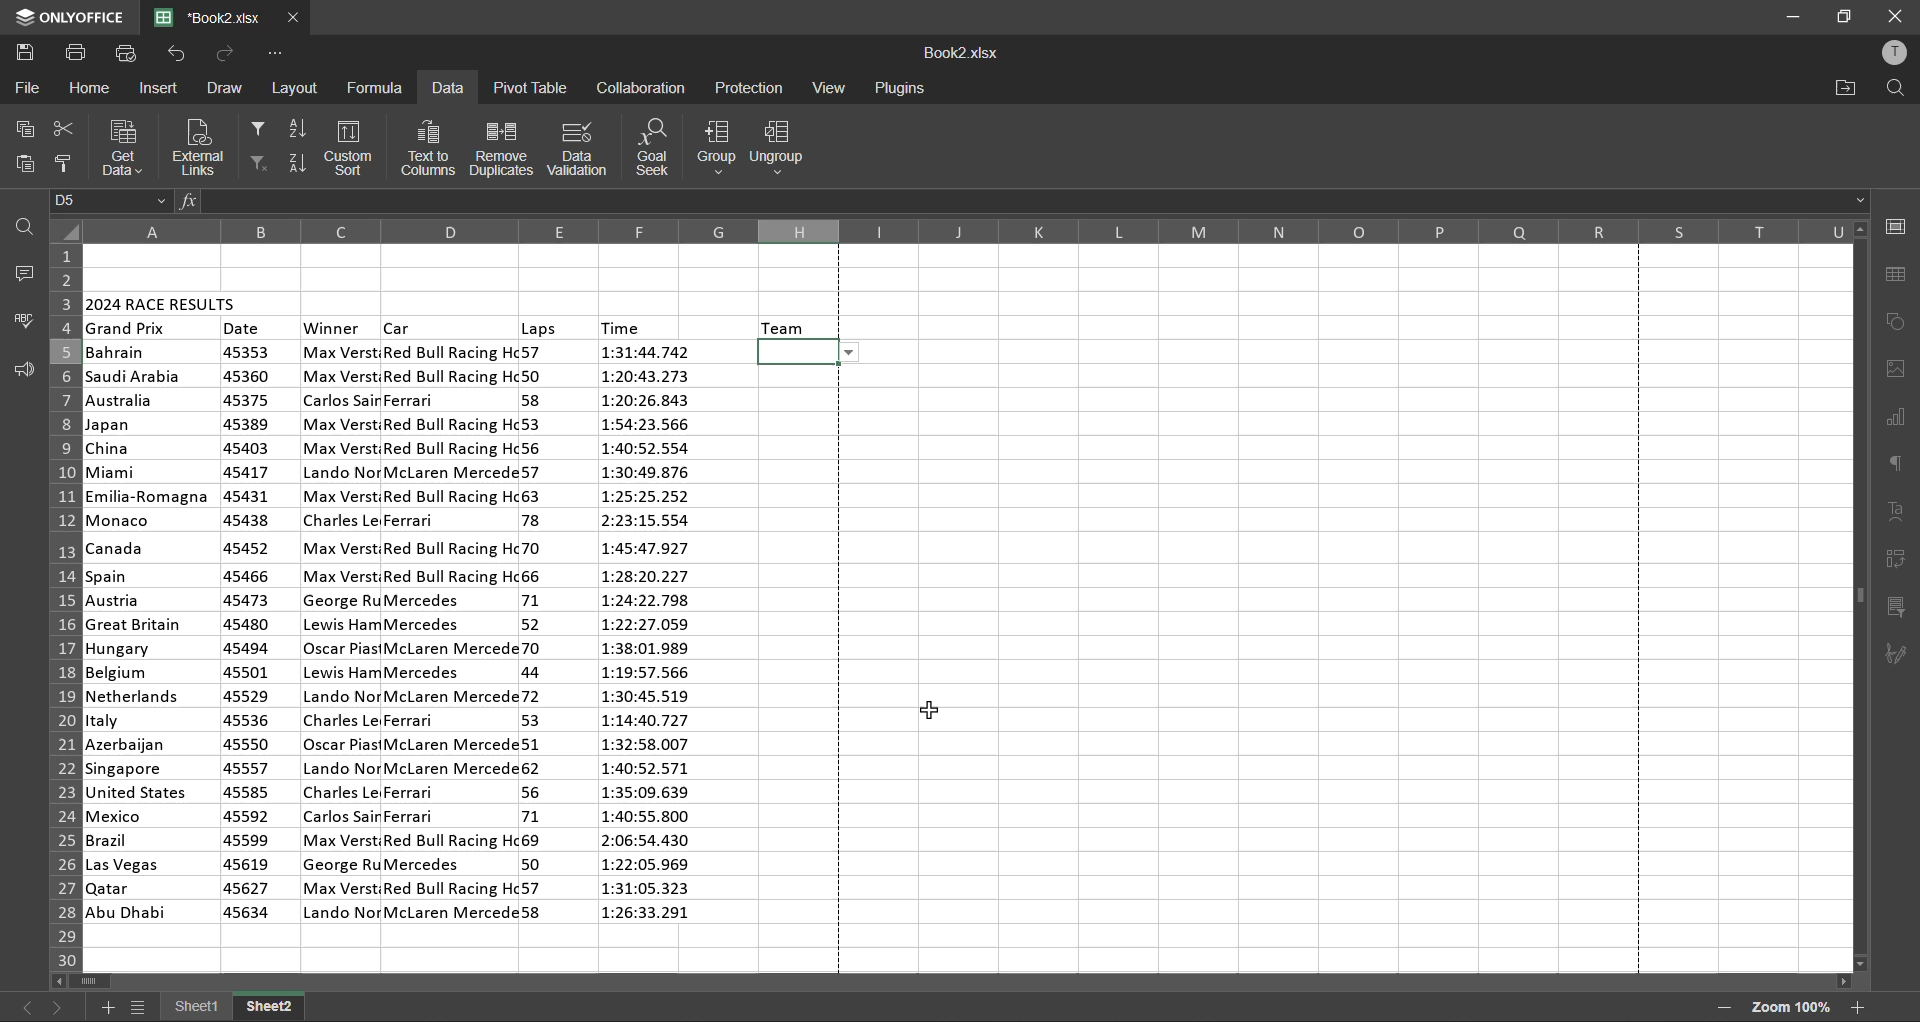 The image size is (1920, 1022). I want to click on find, so click(28, 226).